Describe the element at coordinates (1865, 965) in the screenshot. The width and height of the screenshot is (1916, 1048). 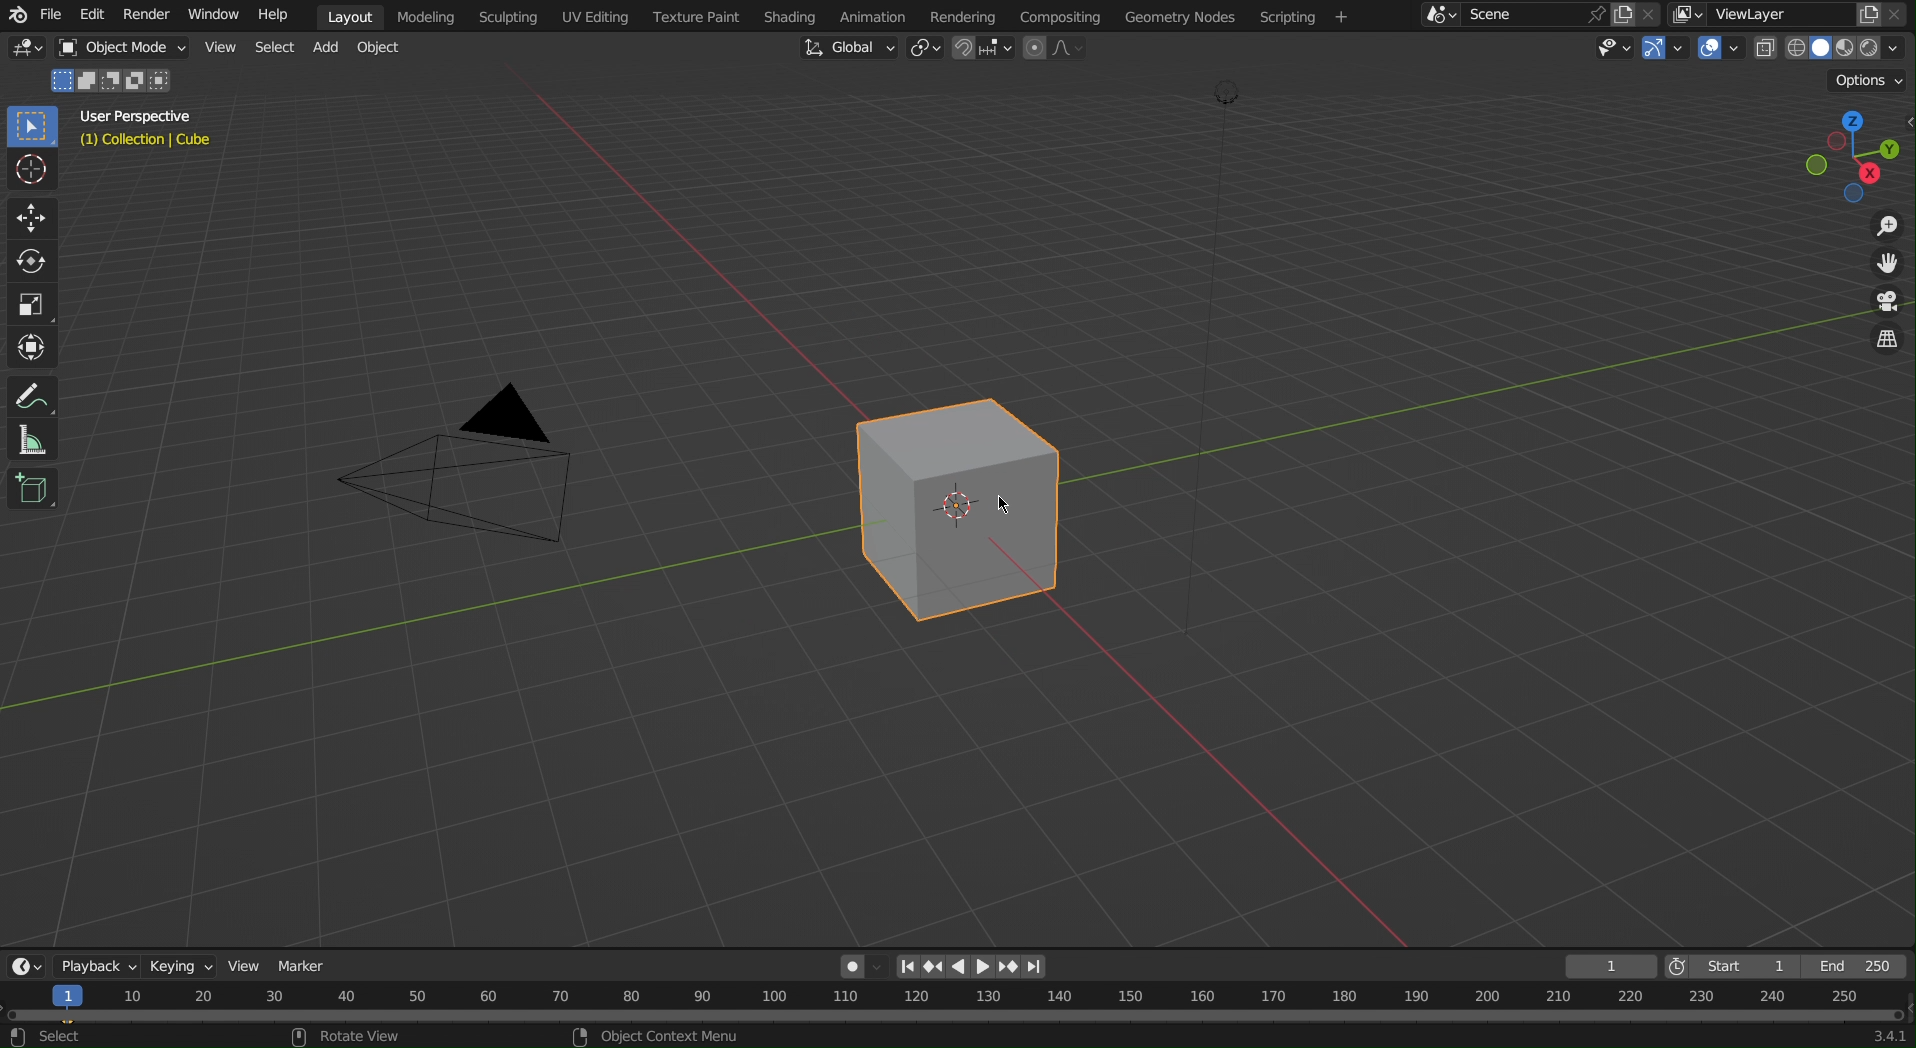
I see `End` at that location.